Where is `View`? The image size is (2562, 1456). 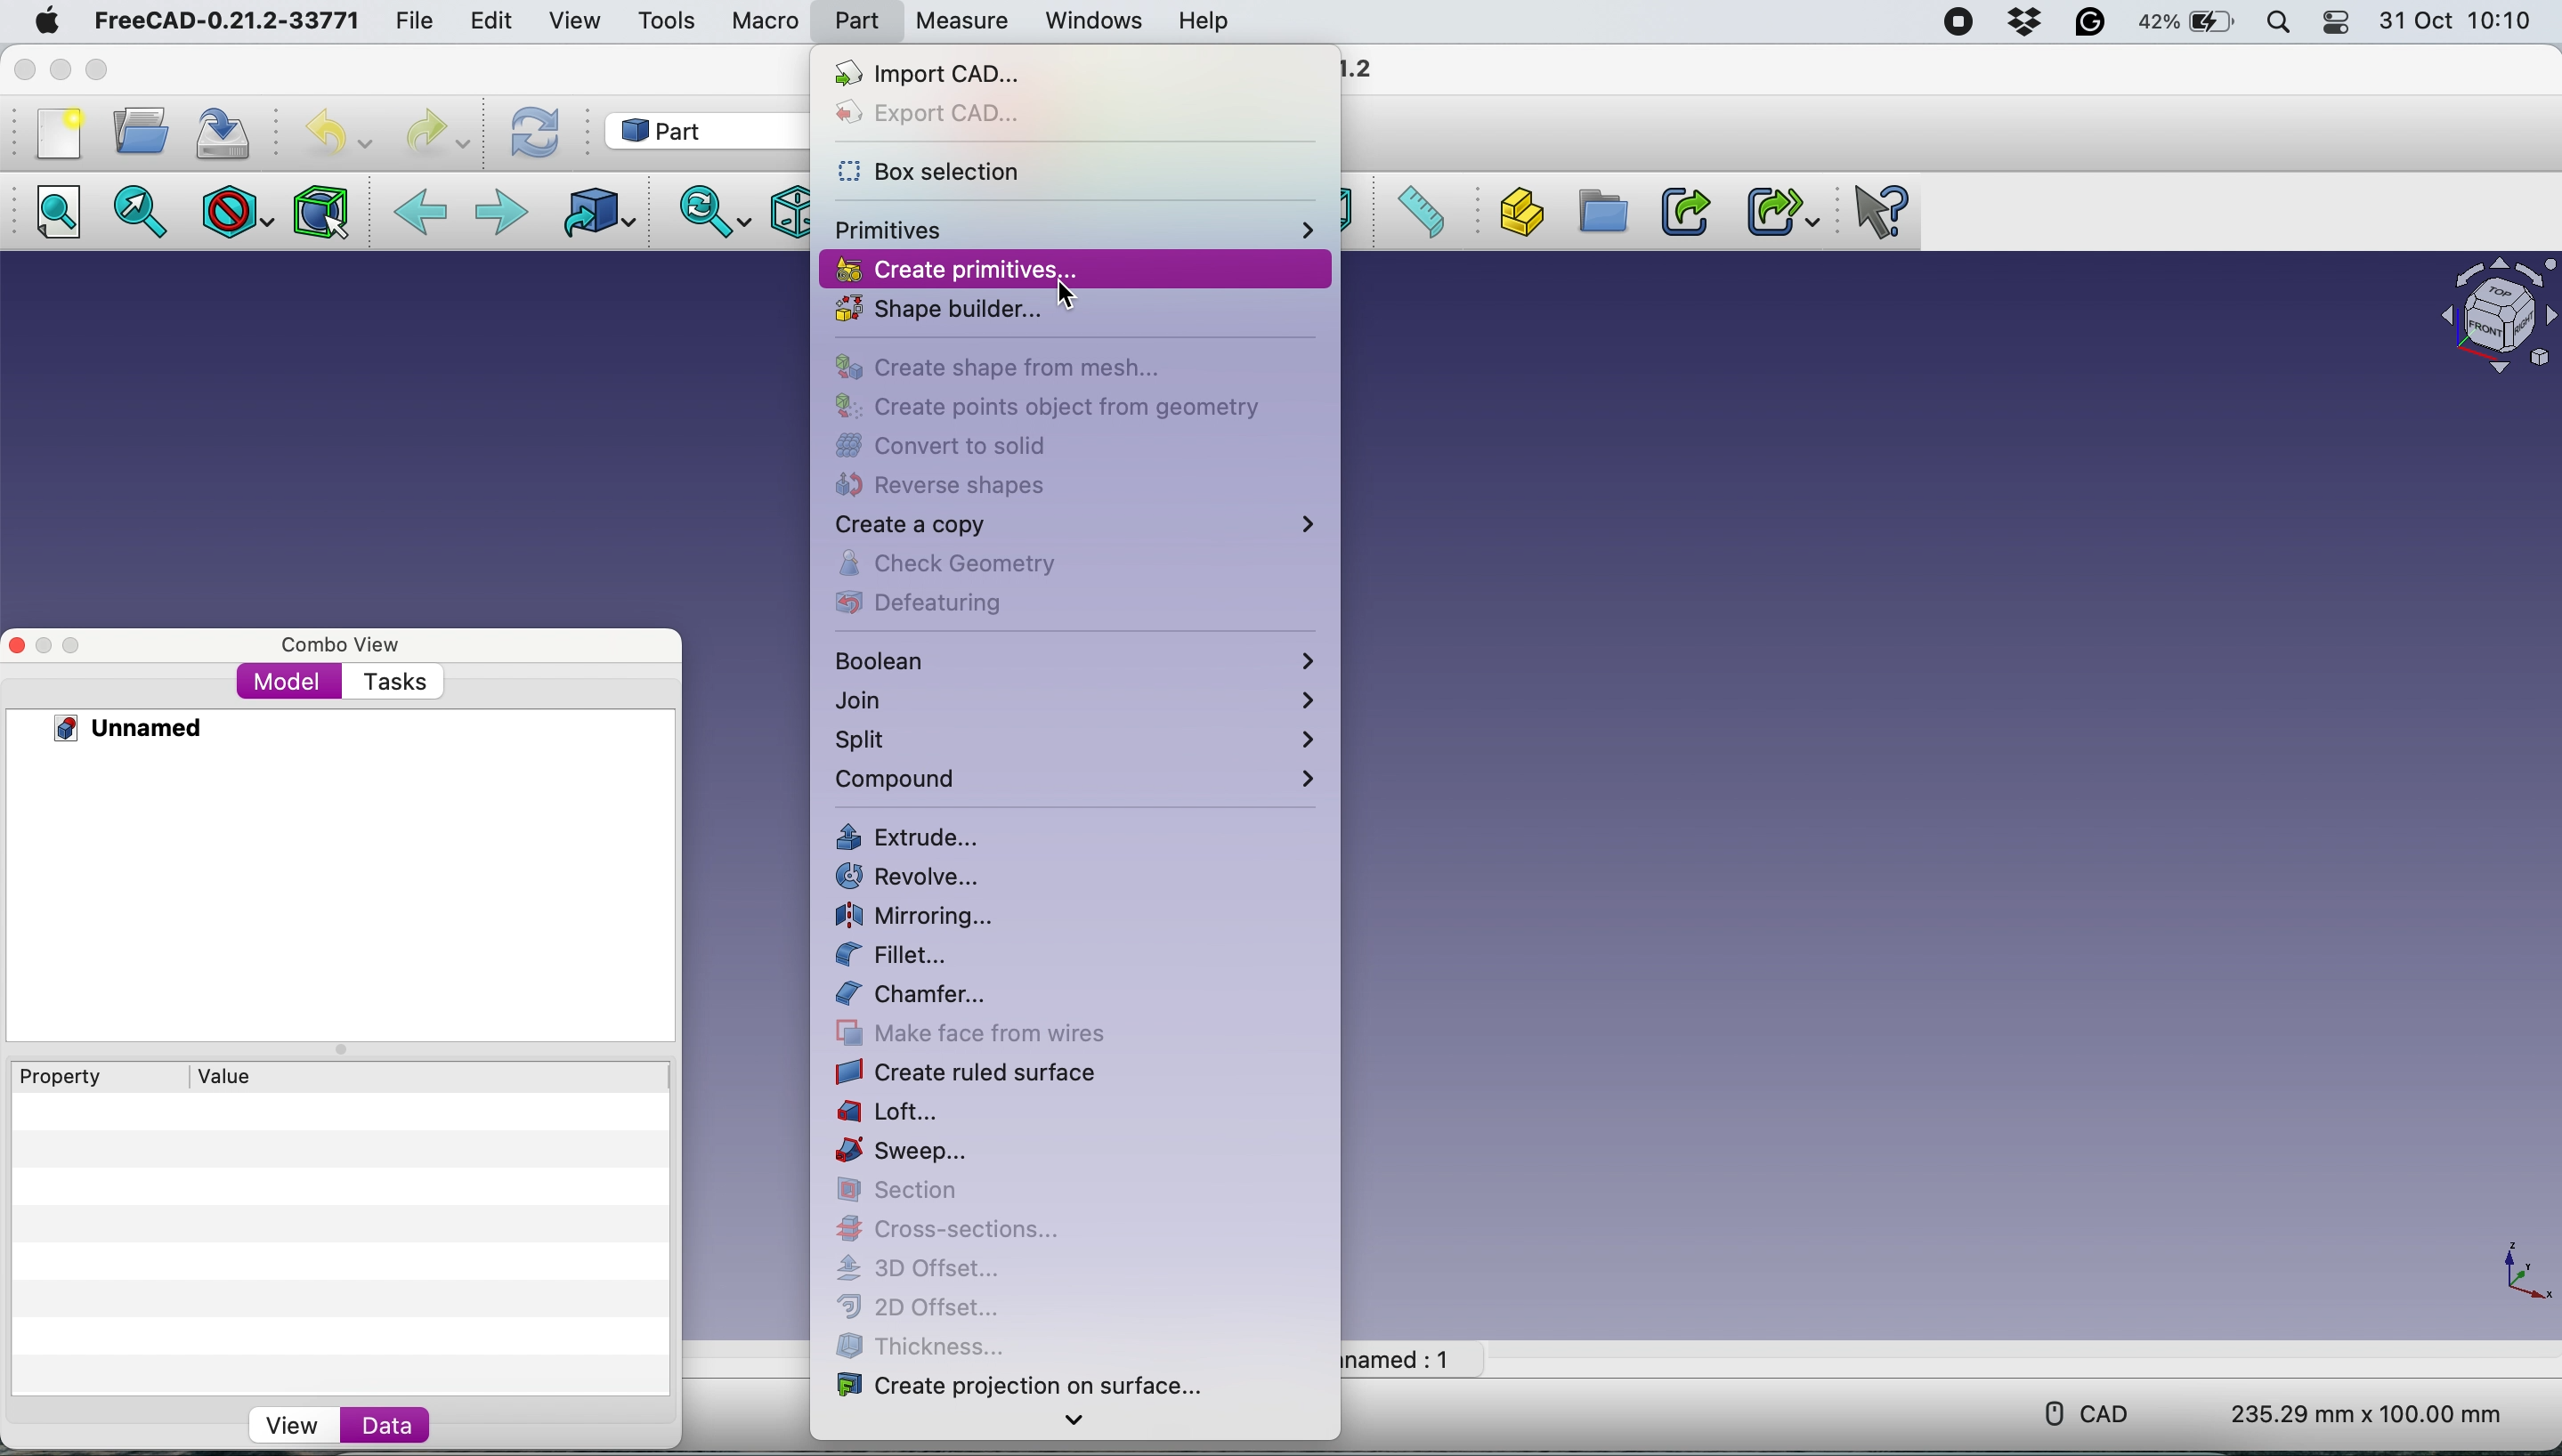 View is located at coordinates (290, 1427).